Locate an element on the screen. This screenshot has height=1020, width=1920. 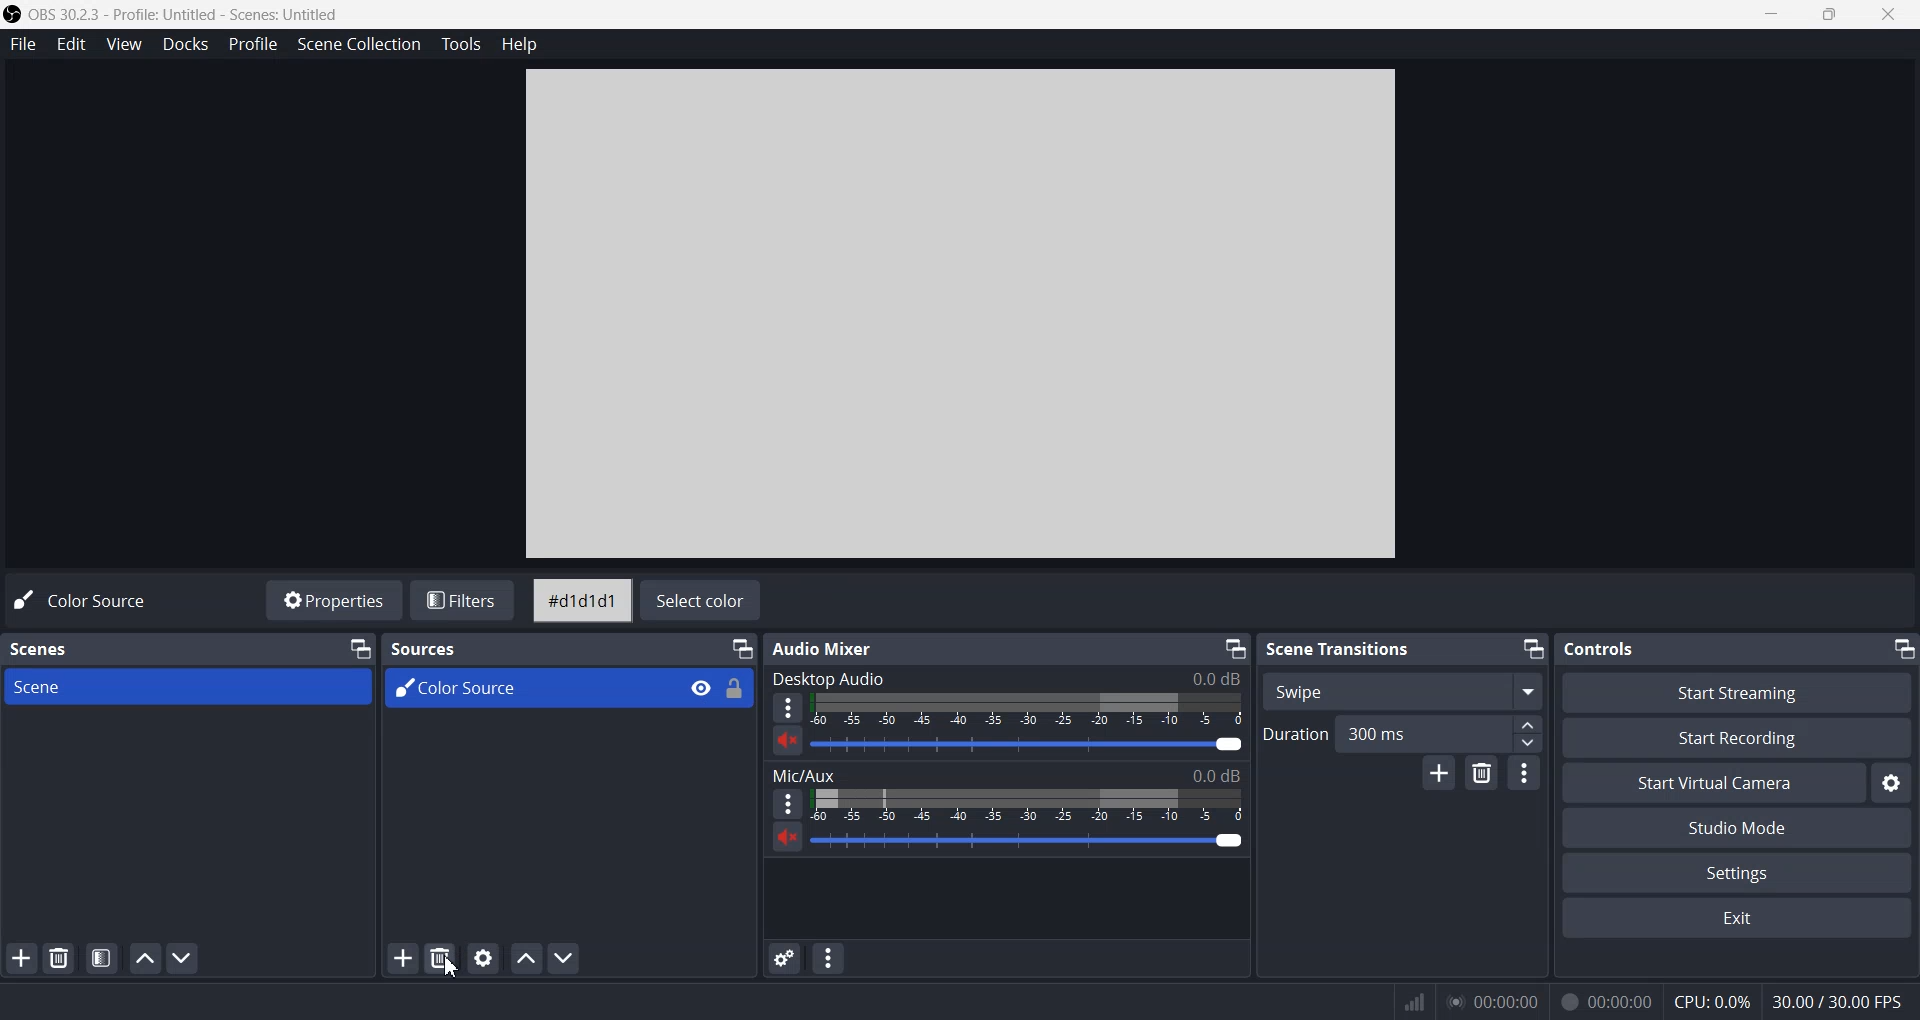
Scene Collection is located at coordinates (359, 45).